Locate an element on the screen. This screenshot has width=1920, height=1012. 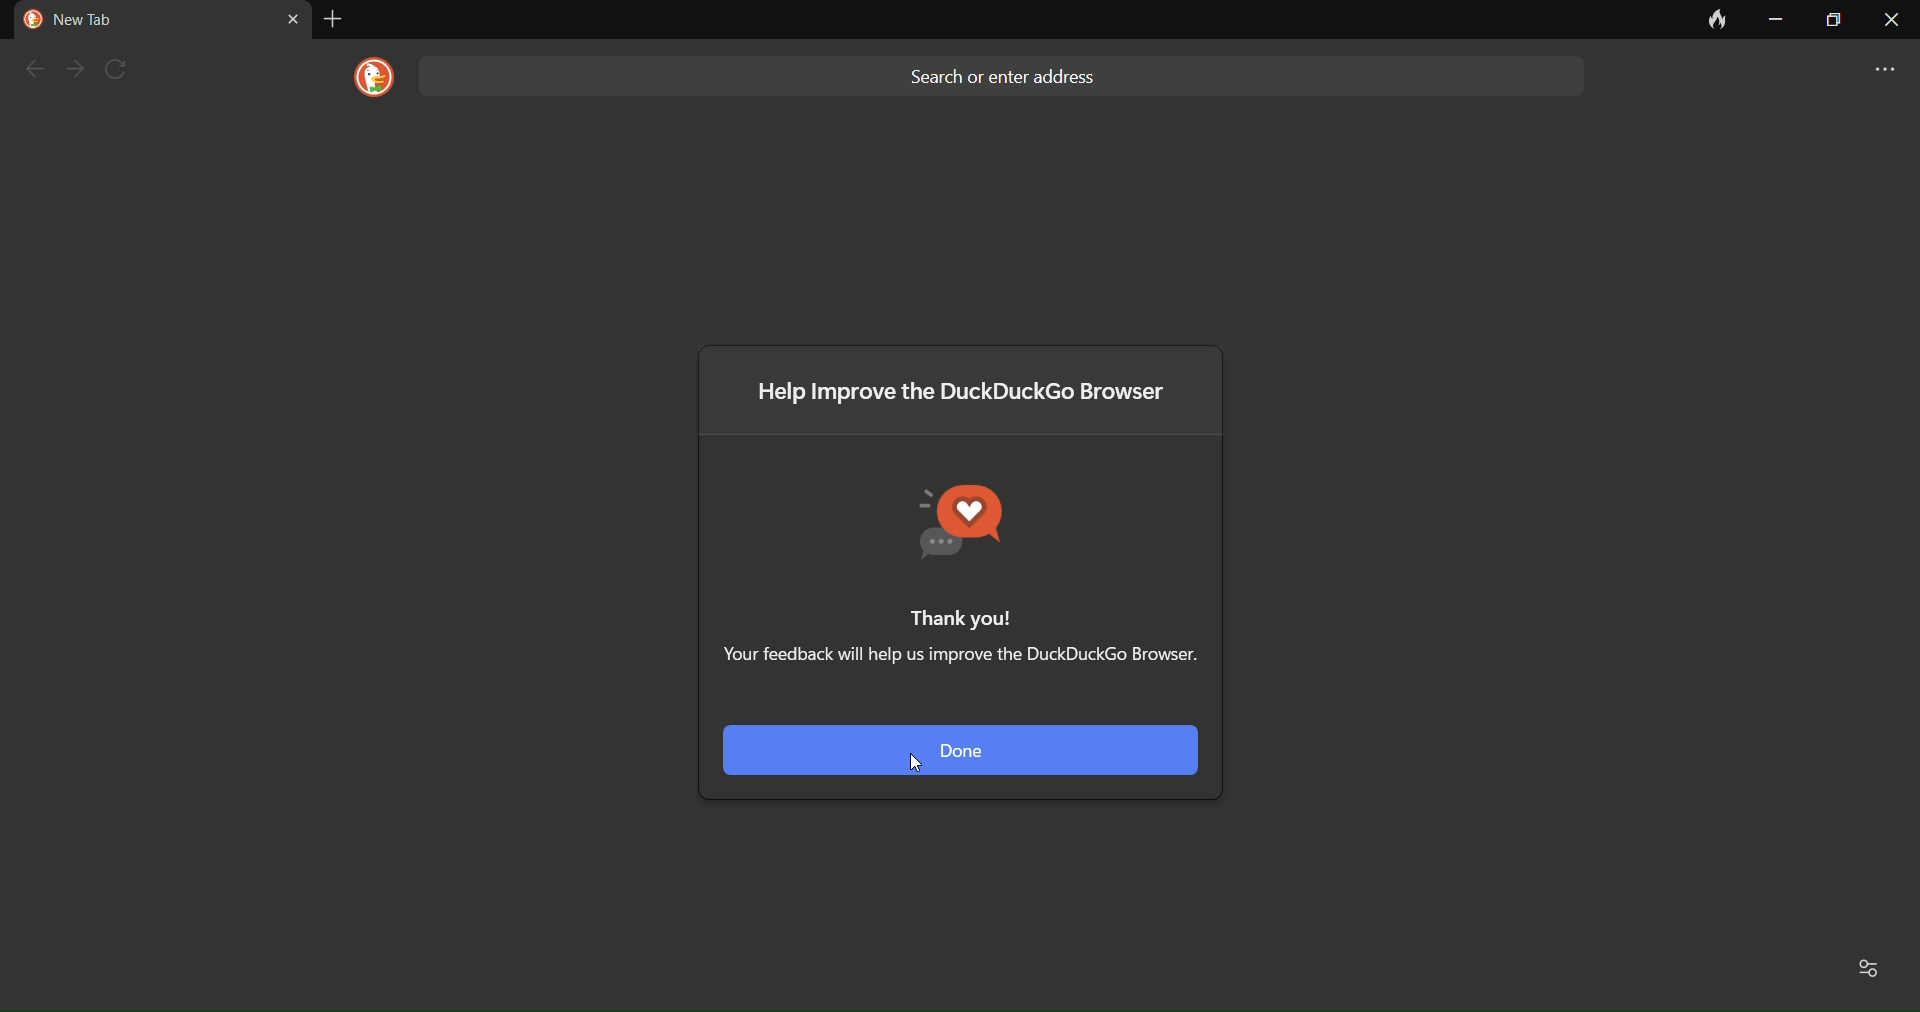
back is located at coordinates (32, 69).